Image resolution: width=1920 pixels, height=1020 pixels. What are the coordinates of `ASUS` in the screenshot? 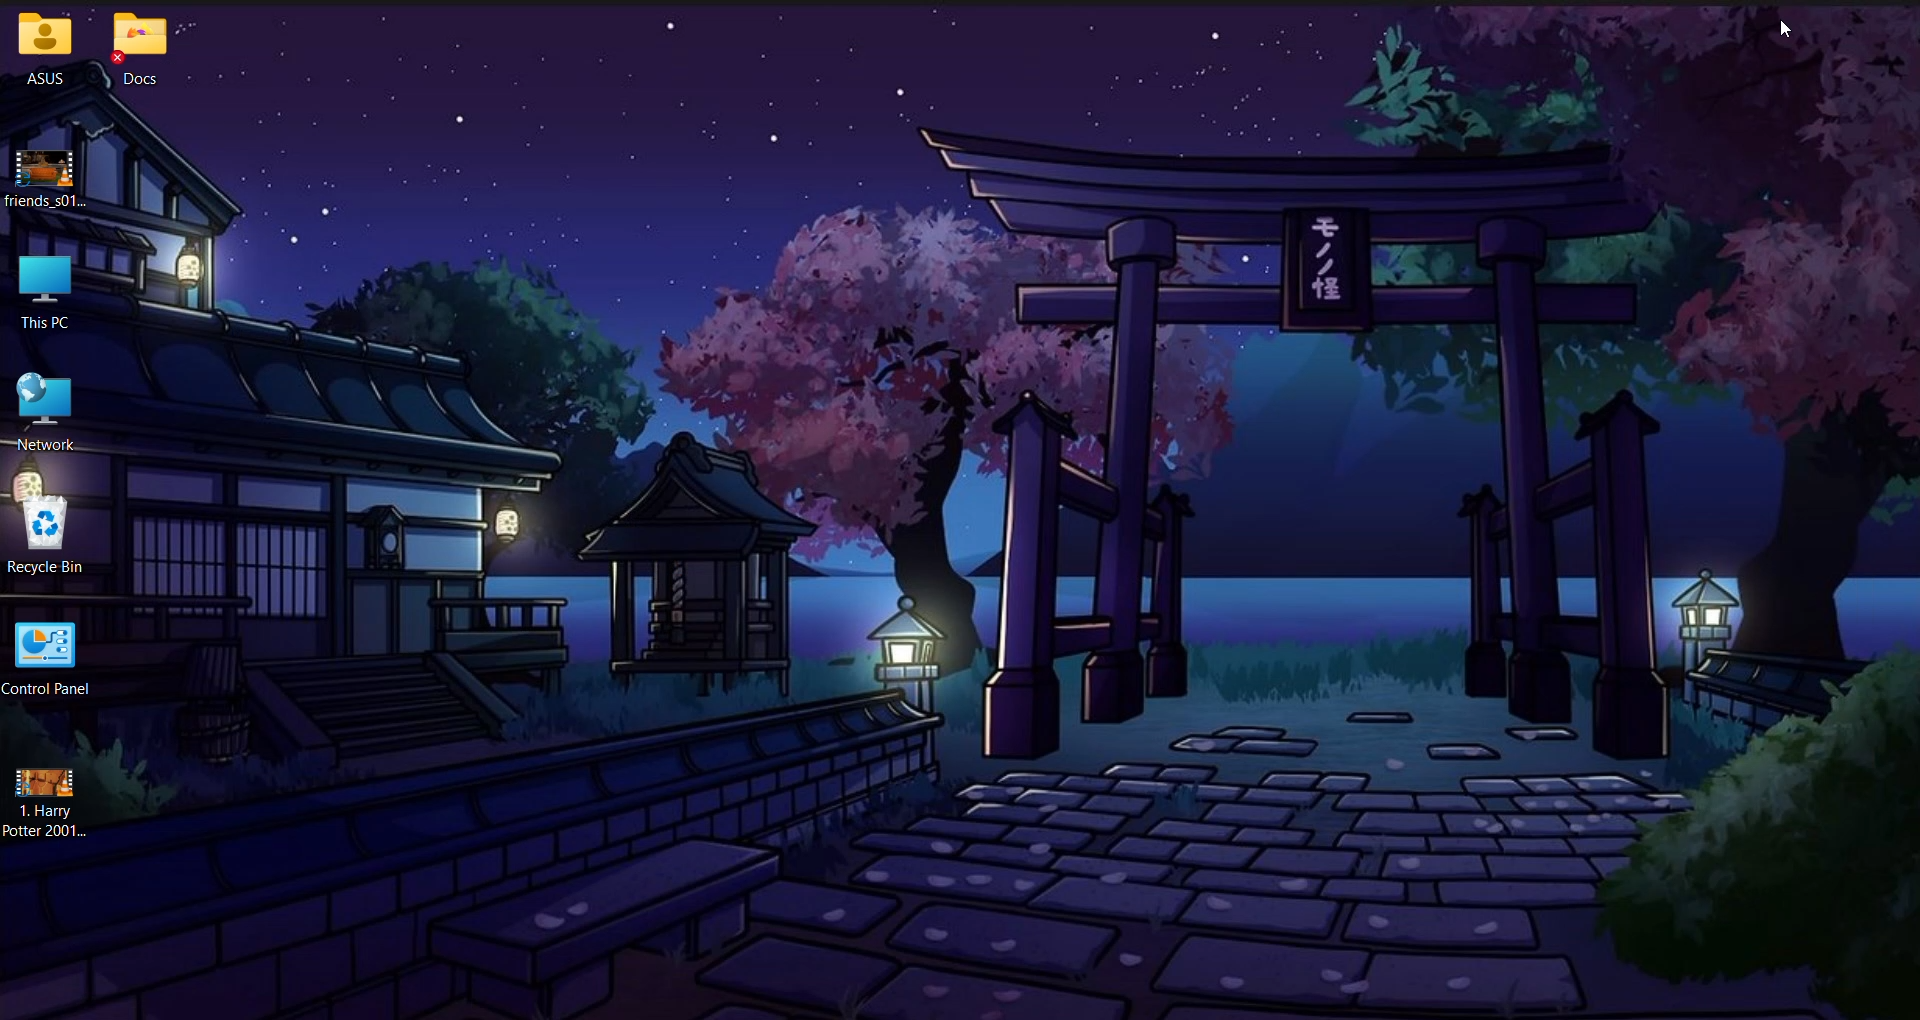 It's located at (44, 48).